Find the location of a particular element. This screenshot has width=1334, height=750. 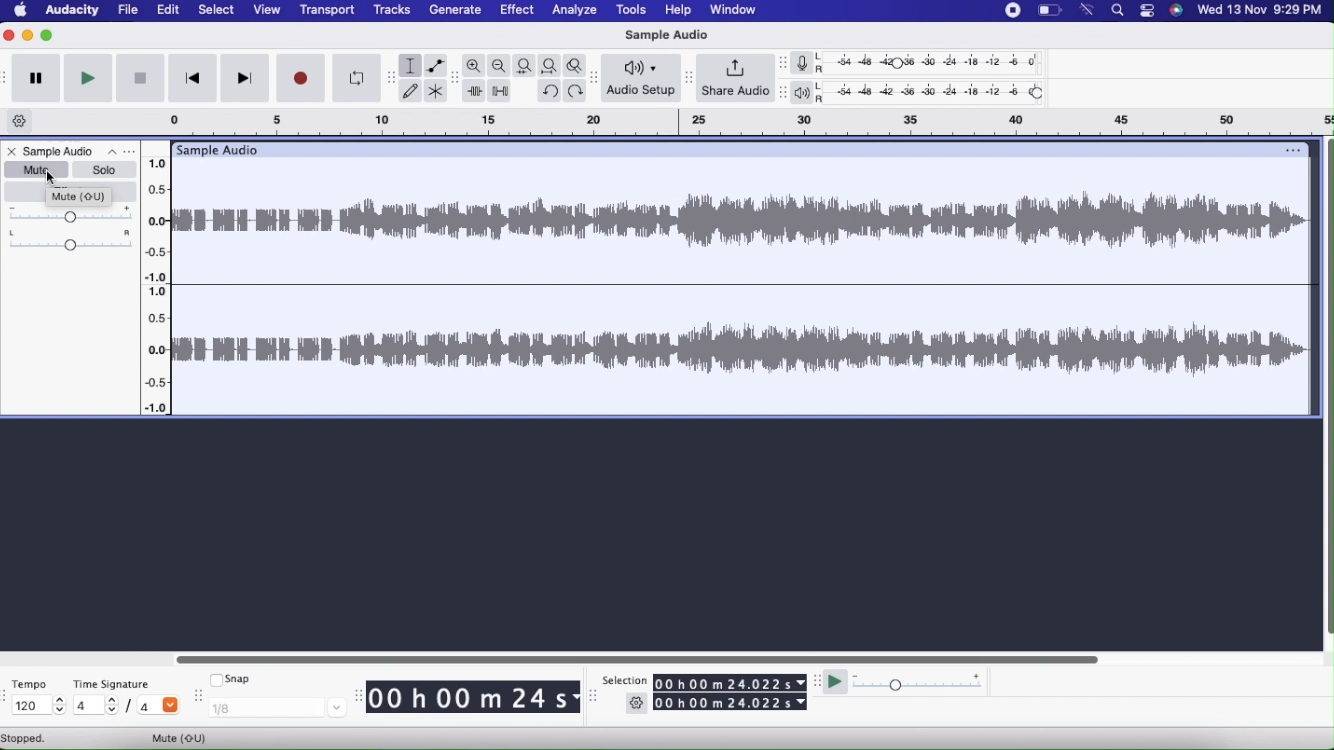

Close is located at coordinates (13, 151).